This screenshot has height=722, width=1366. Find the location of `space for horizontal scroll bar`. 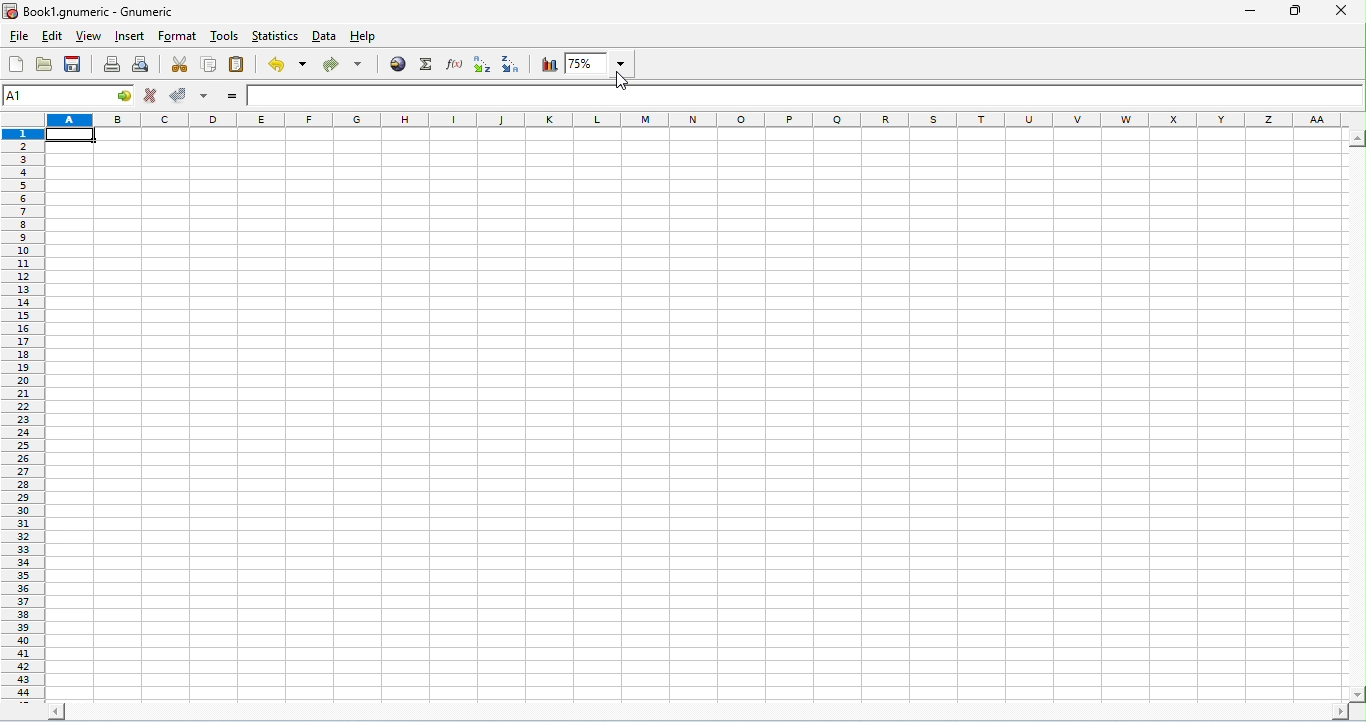

space for horizontal scroll bar is located at coordinates (695, 713).